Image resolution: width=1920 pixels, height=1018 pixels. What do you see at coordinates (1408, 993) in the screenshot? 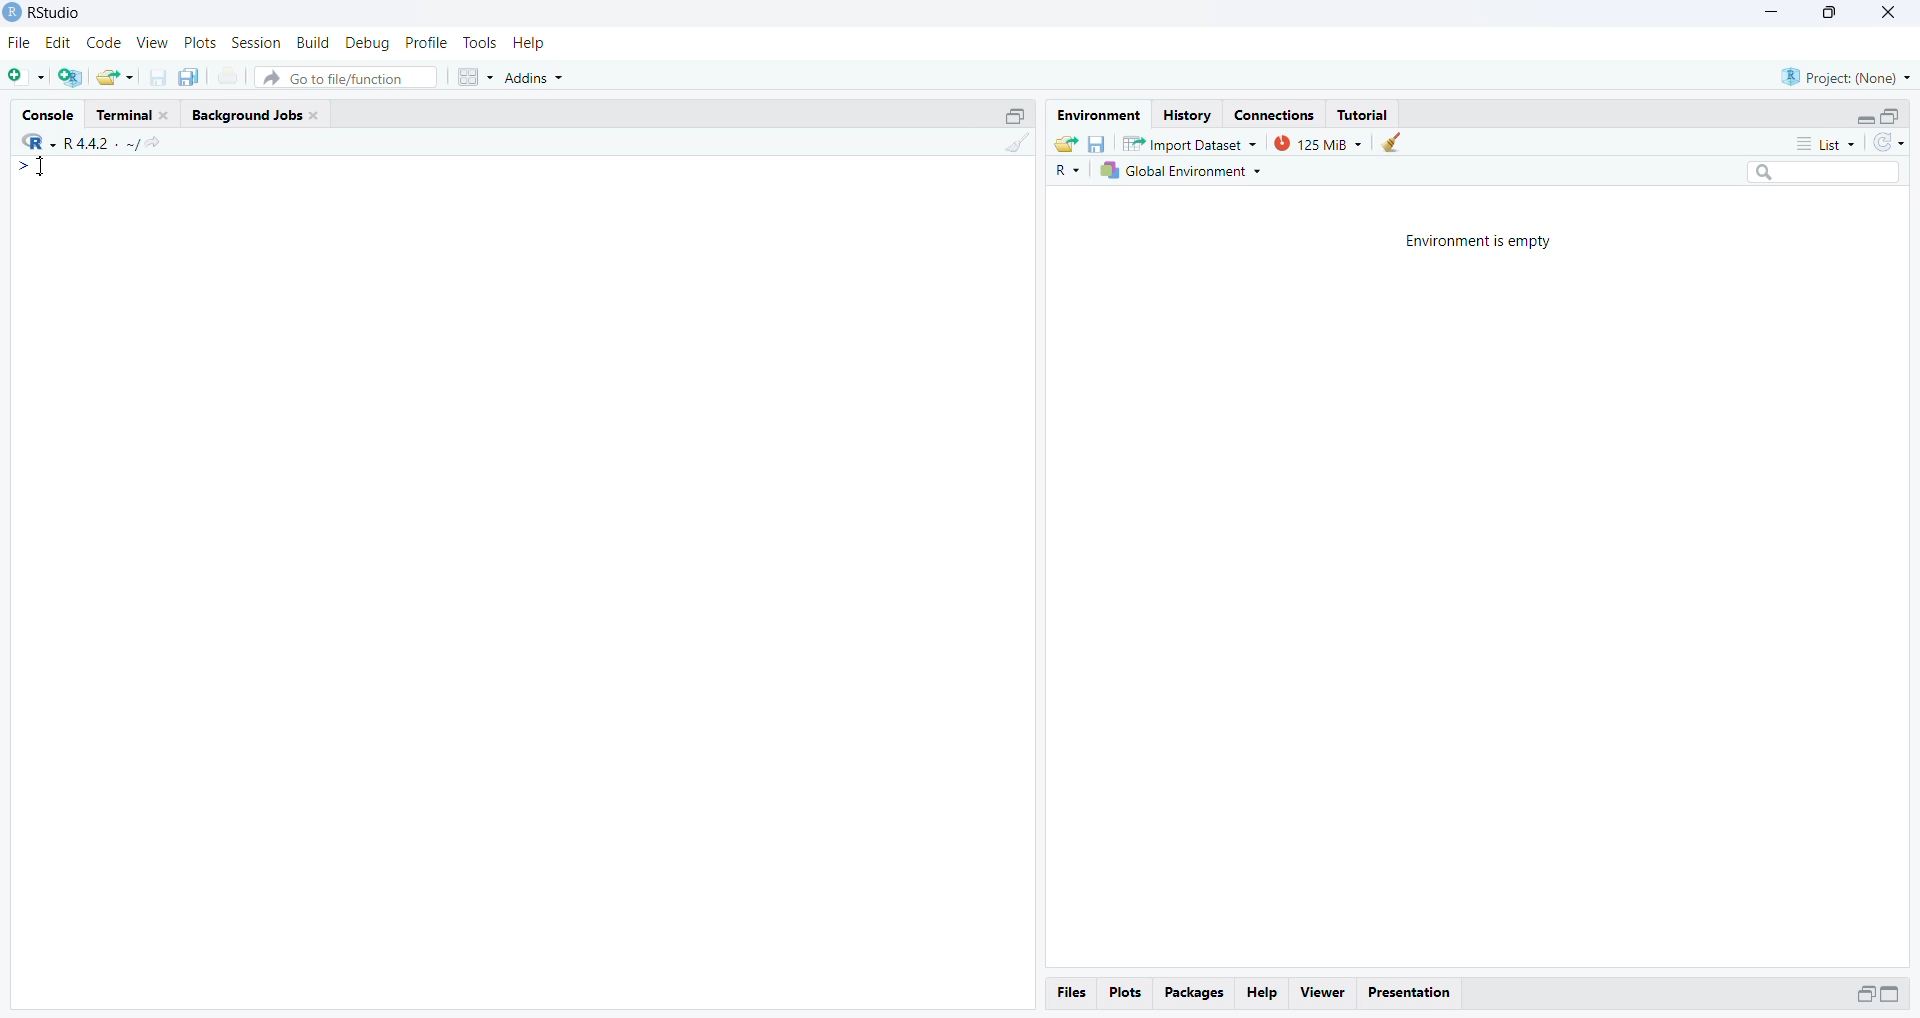
I see `Presentation` at bounding box center [1408, 993].